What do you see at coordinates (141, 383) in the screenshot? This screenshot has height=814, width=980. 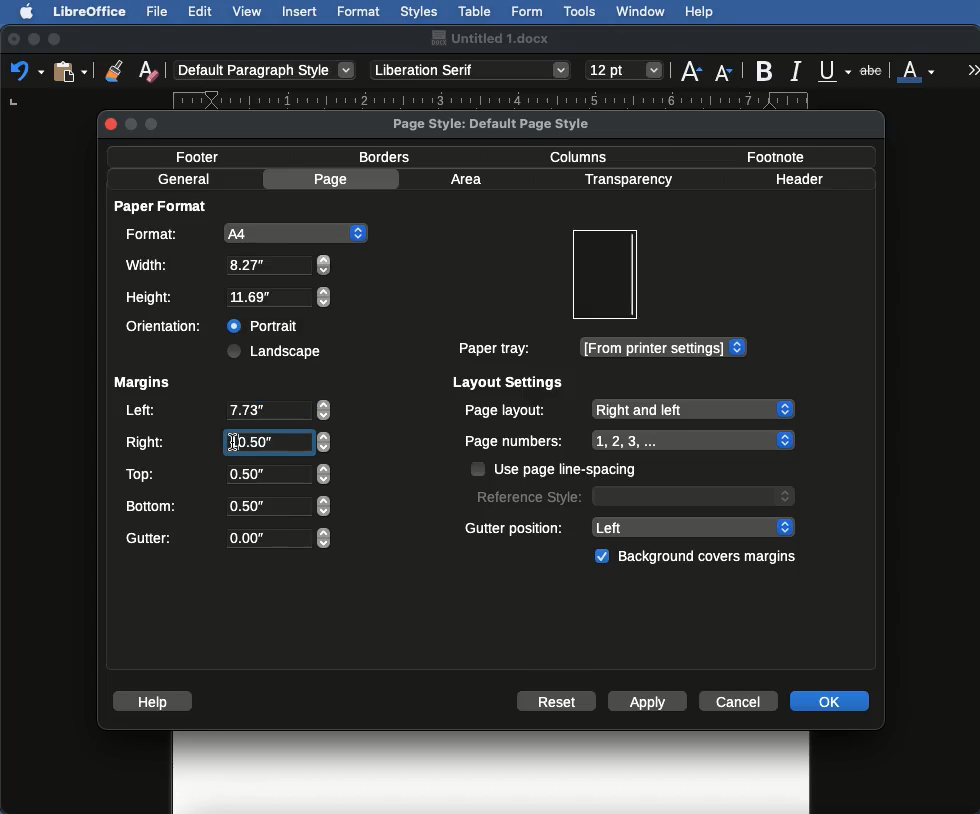 I see `Margins` at bounding box center [141, 383].